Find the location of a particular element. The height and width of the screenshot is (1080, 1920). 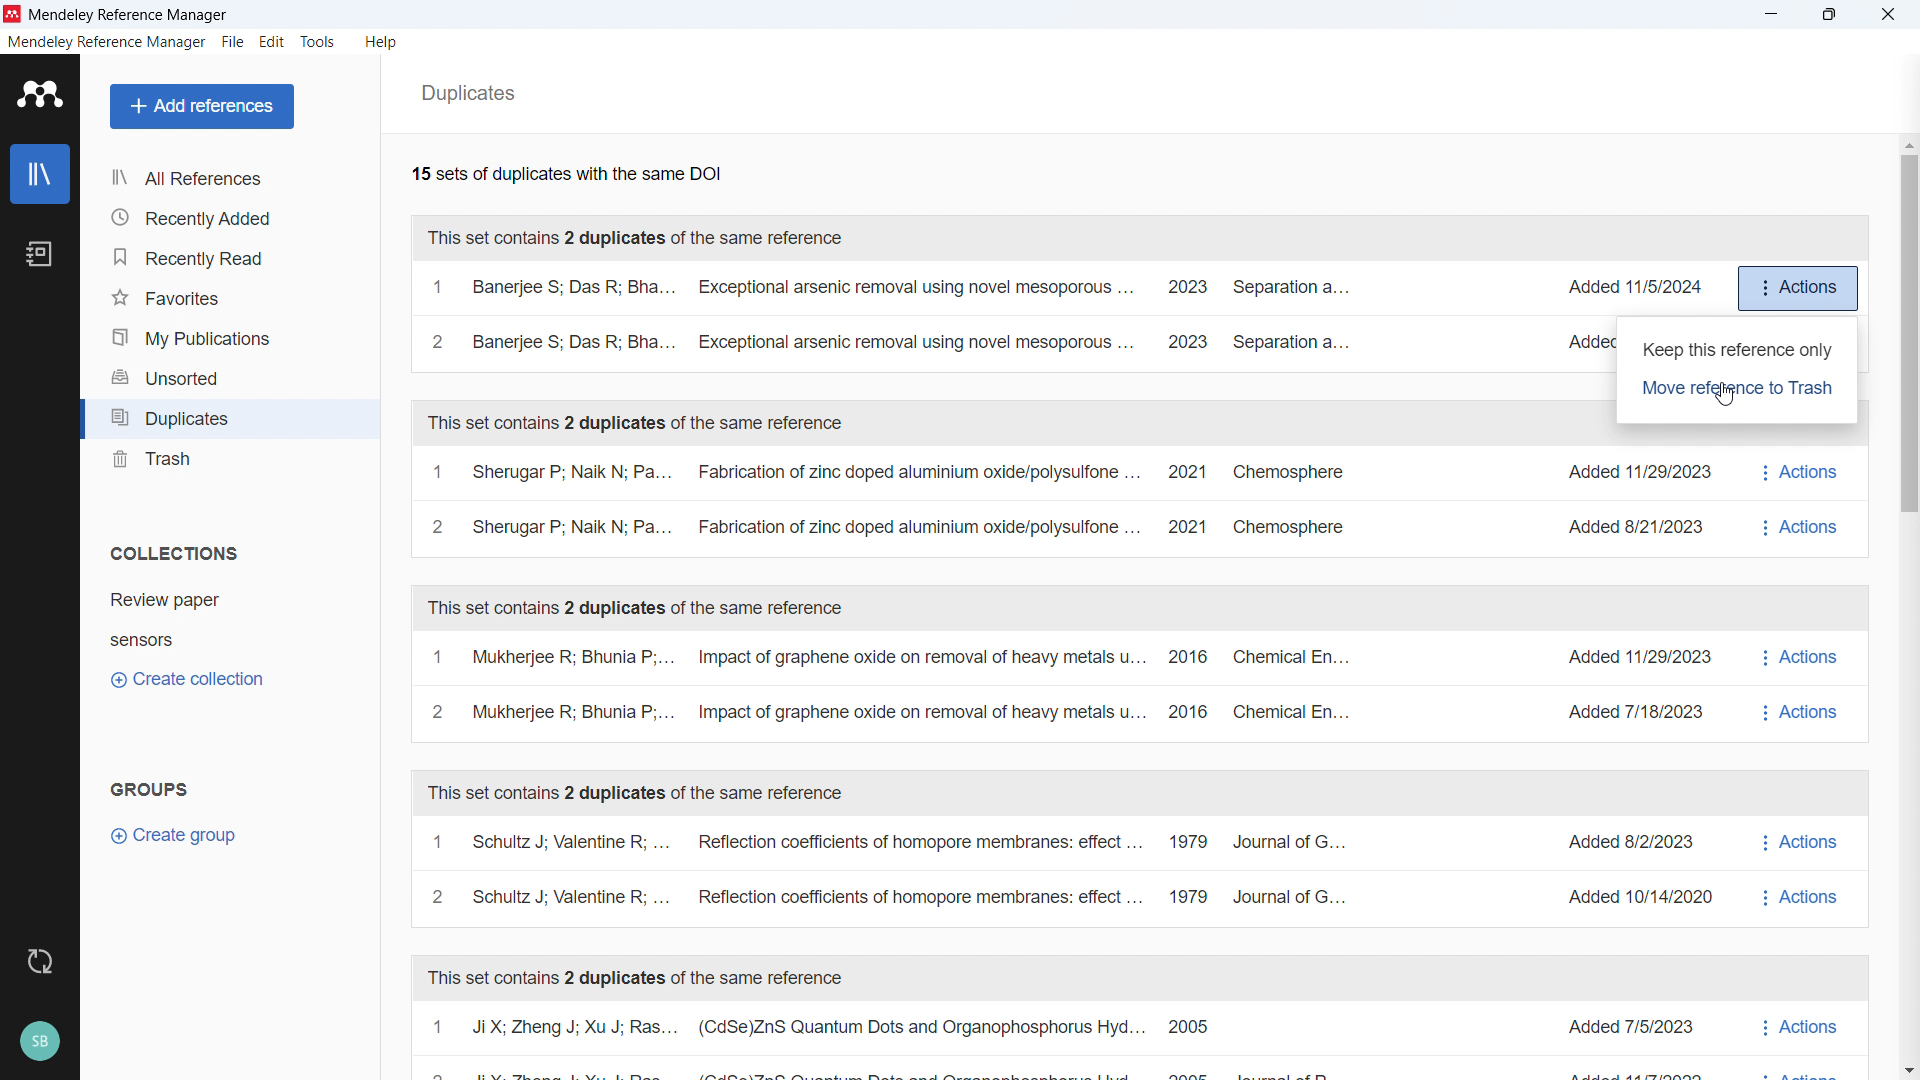

Sync  is located at coordinates (39, 959).